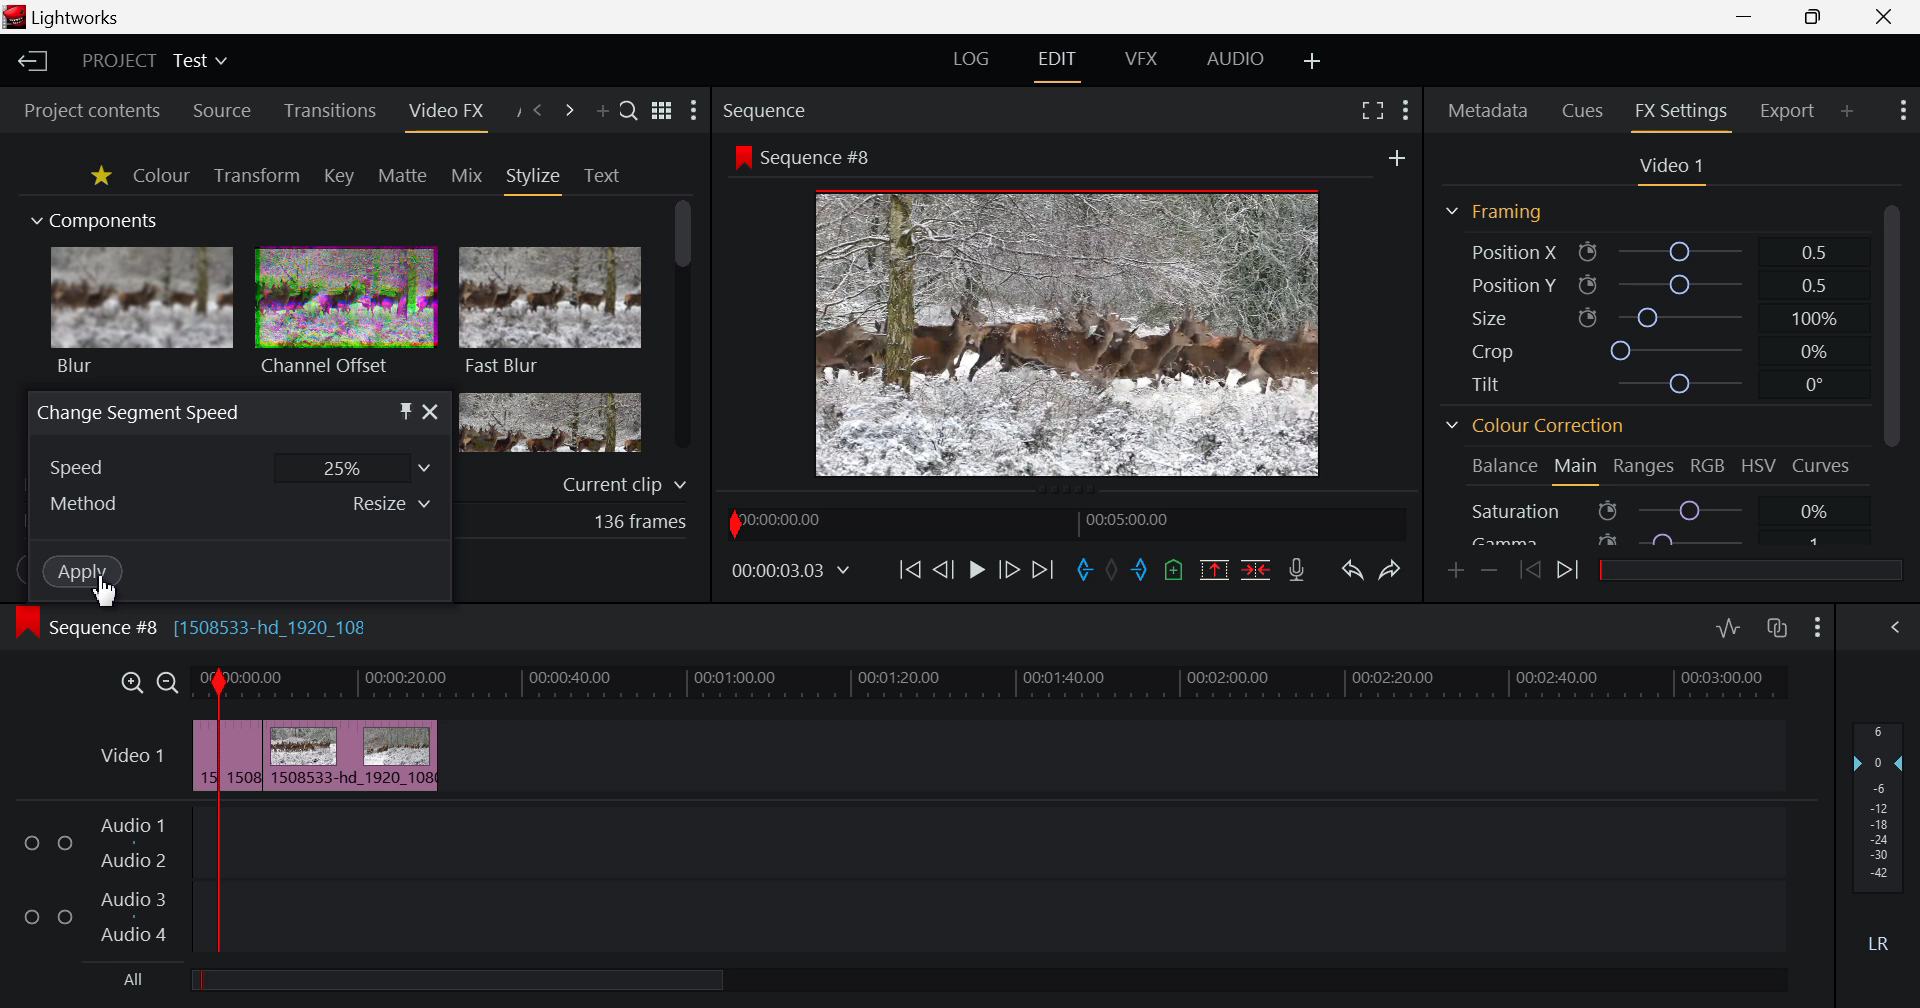  What do you see at coordinates (447, 976) in the screenshot?
I see `All` at bounding box center [447, 976].